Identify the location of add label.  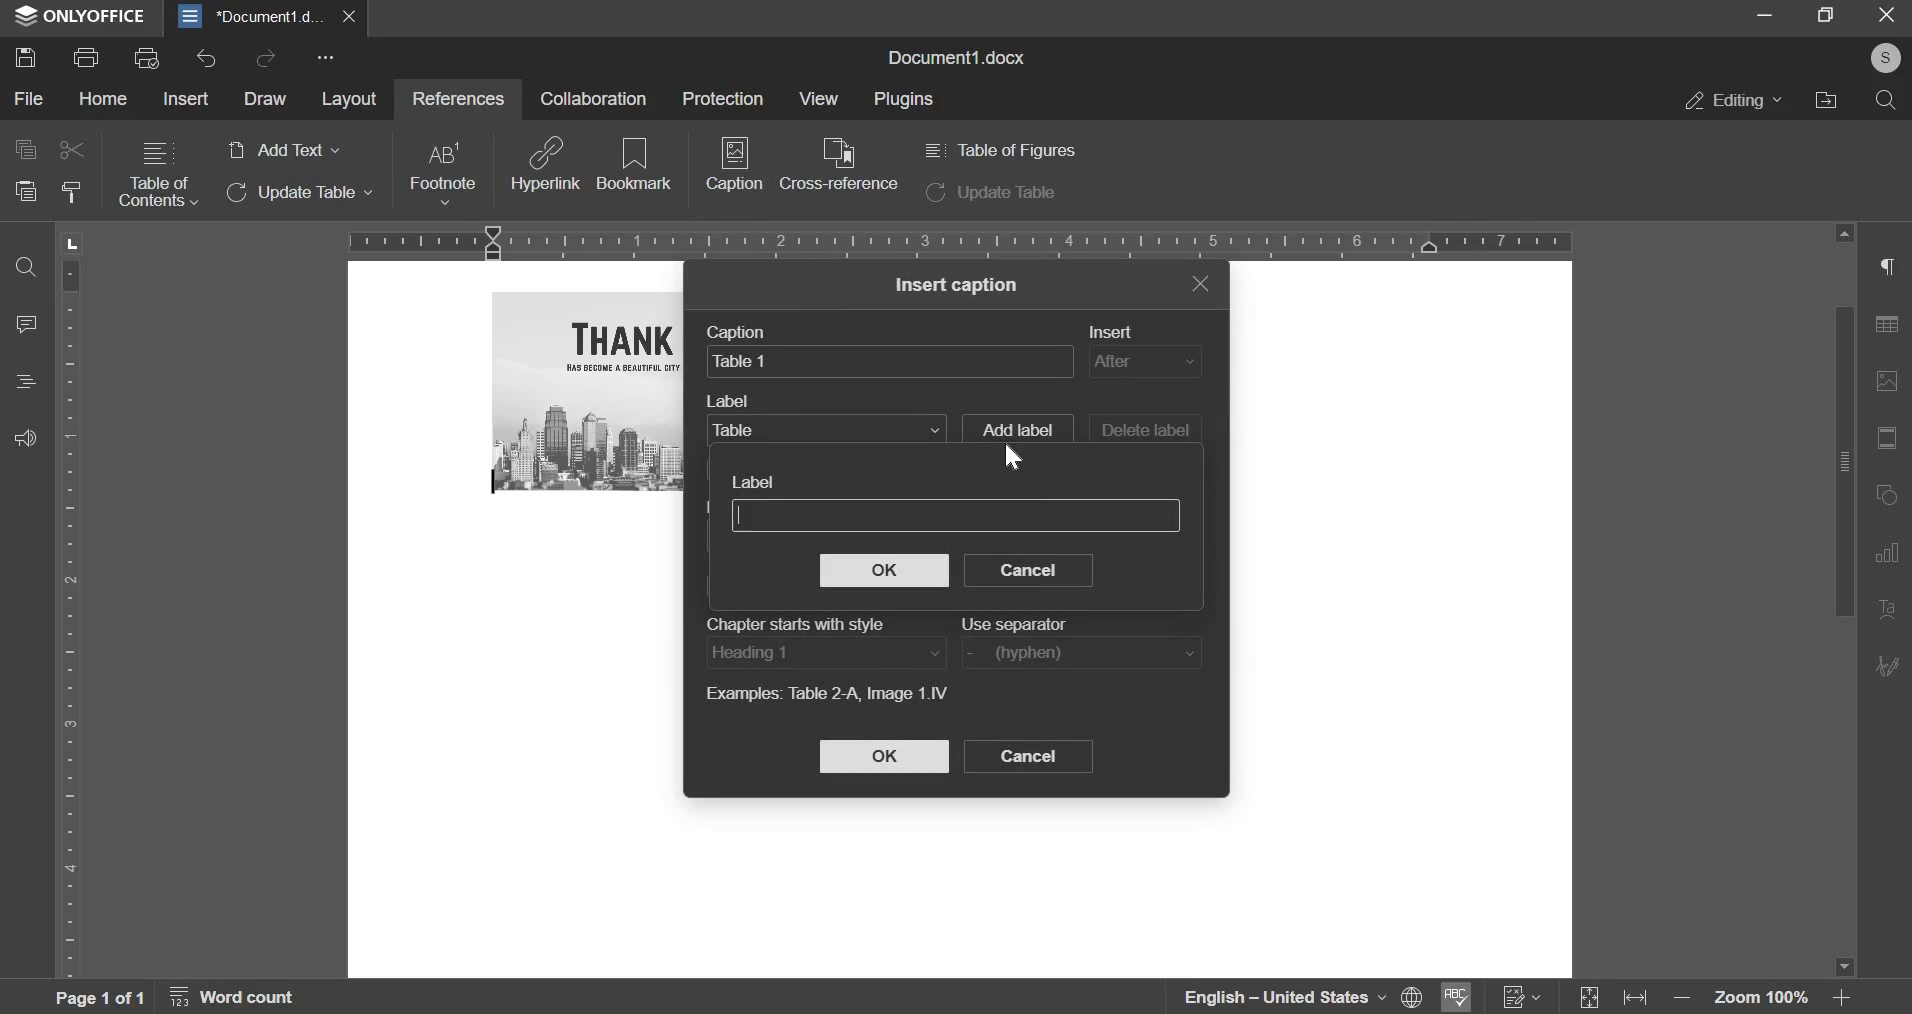
(1016, 426).